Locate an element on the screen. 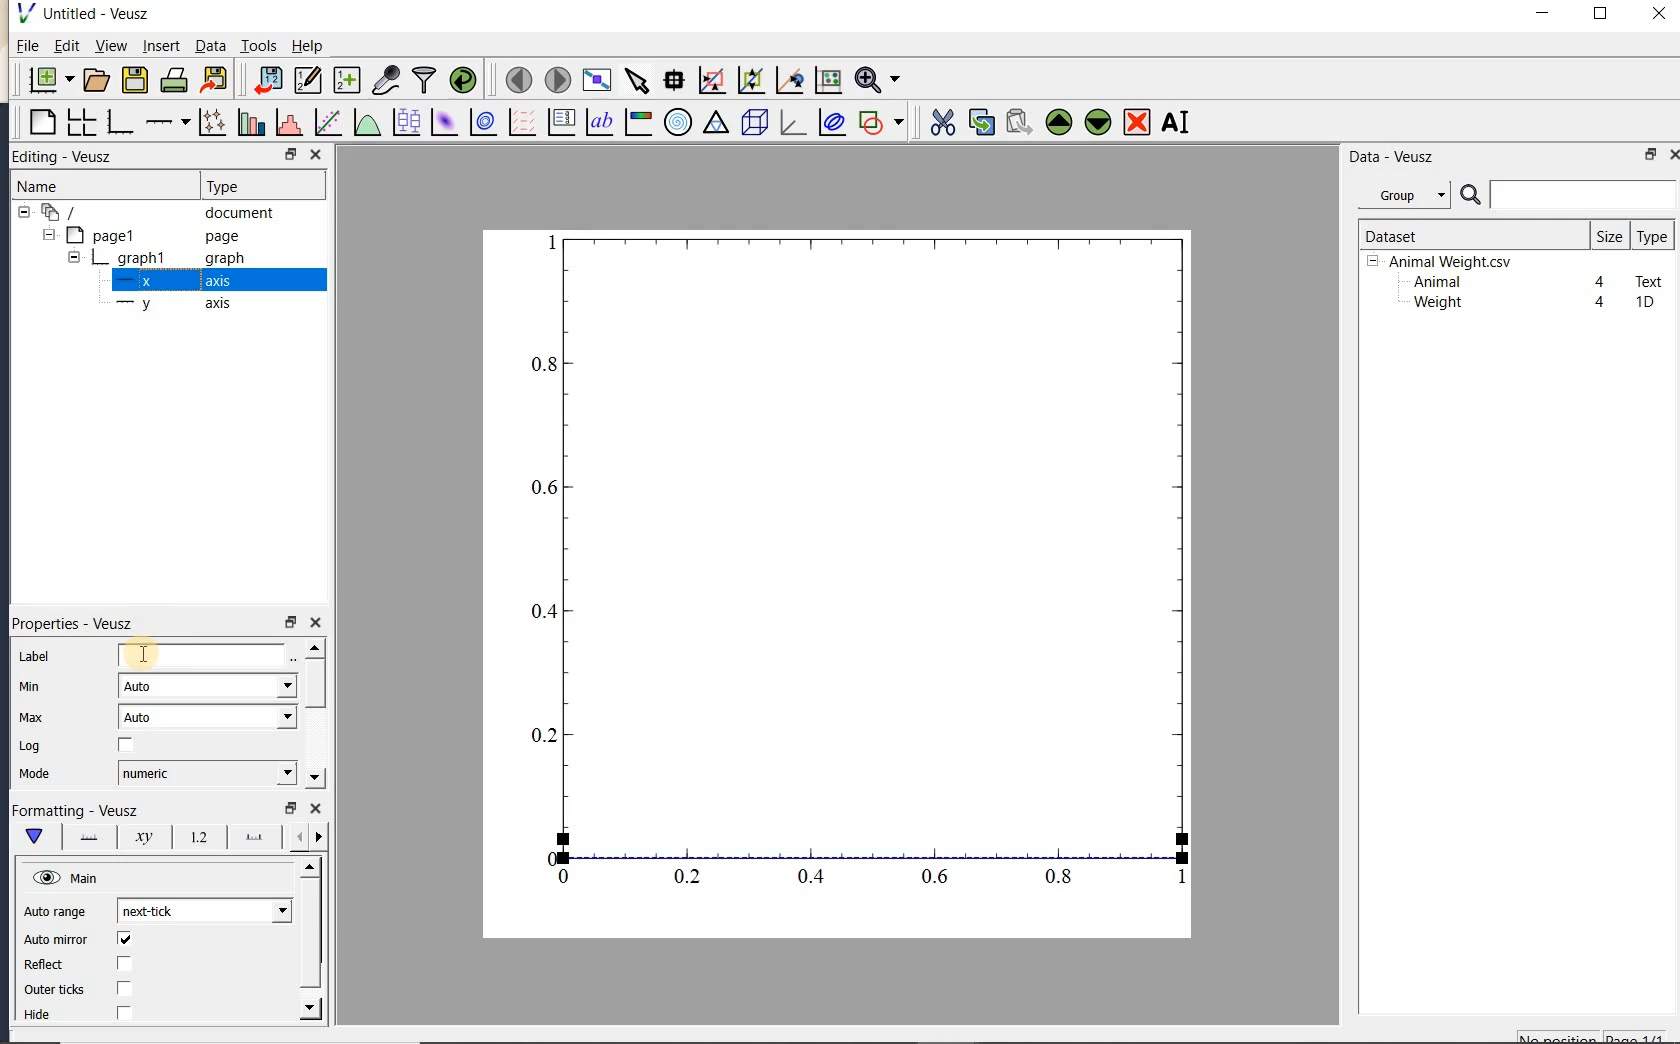 This screenshot has width=1680, height=1044. ternary graph is located at coordinates (715, 125).